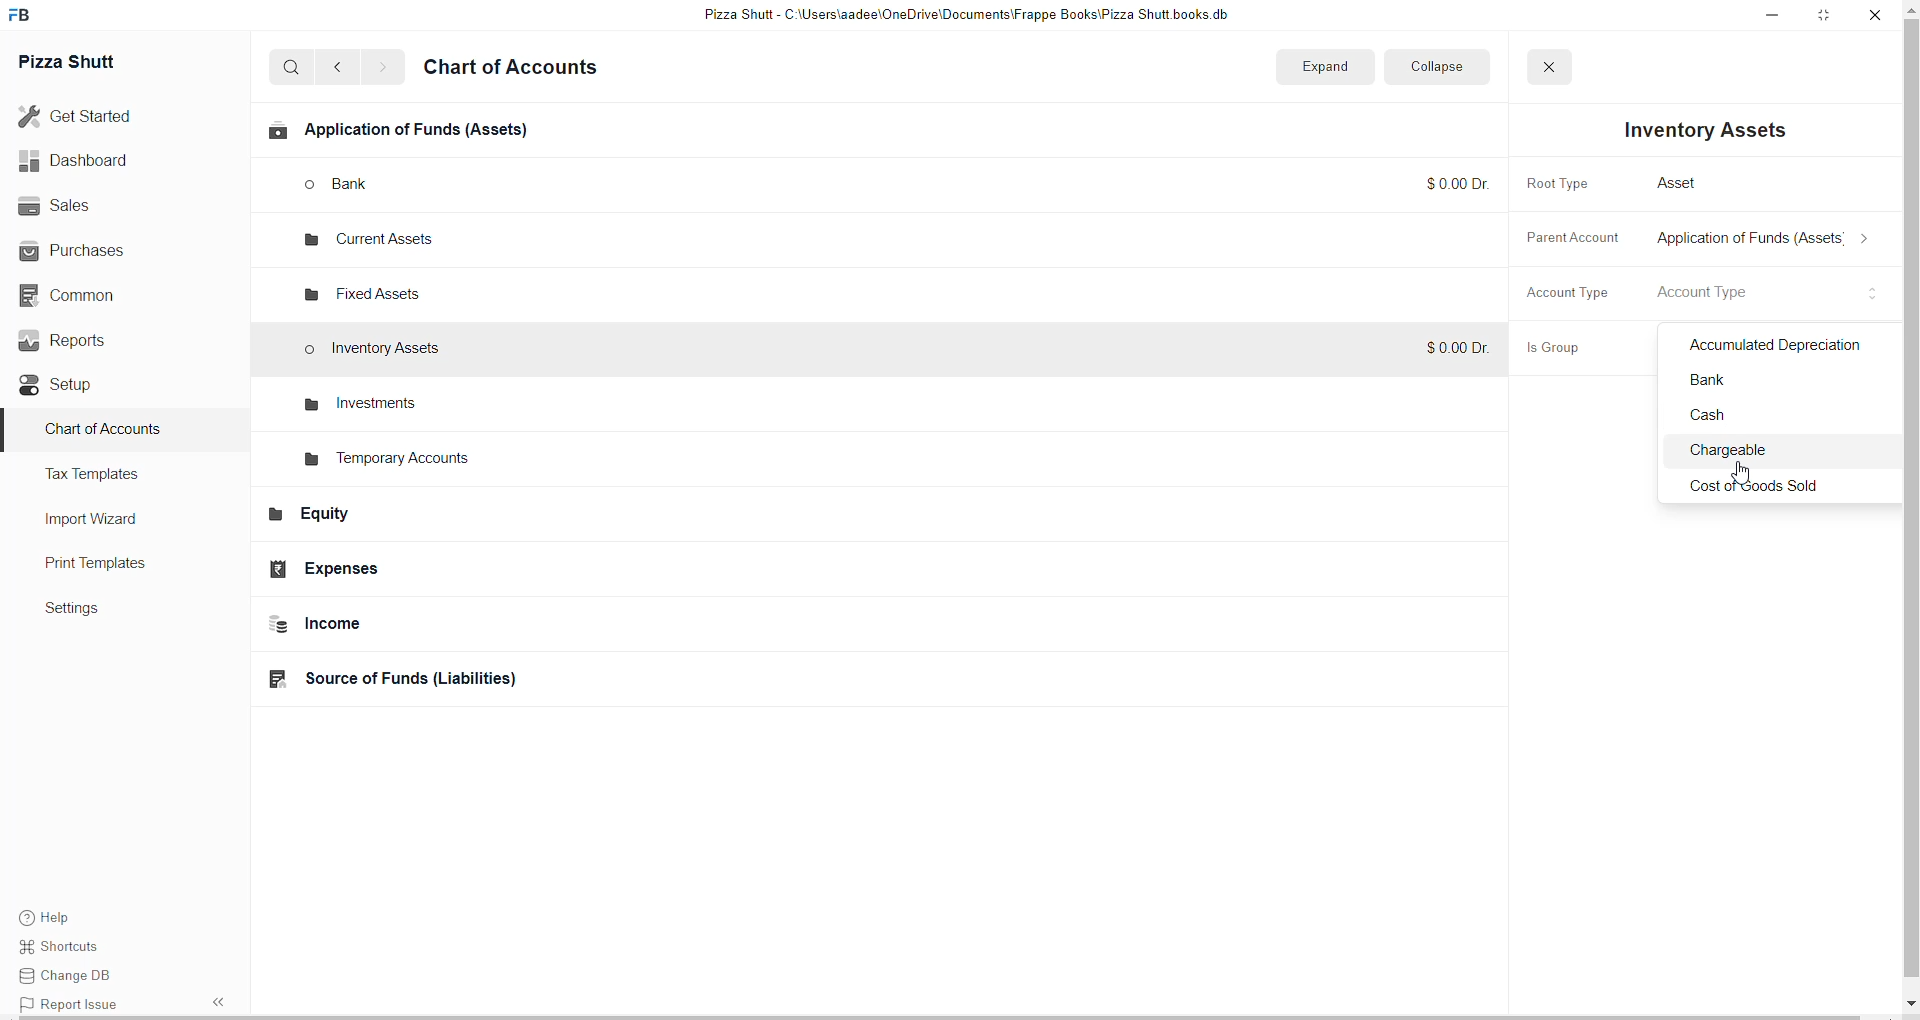  Describe the element at coordinates (87, 162) in the screenshot. I see `Dashboard ` at that location.